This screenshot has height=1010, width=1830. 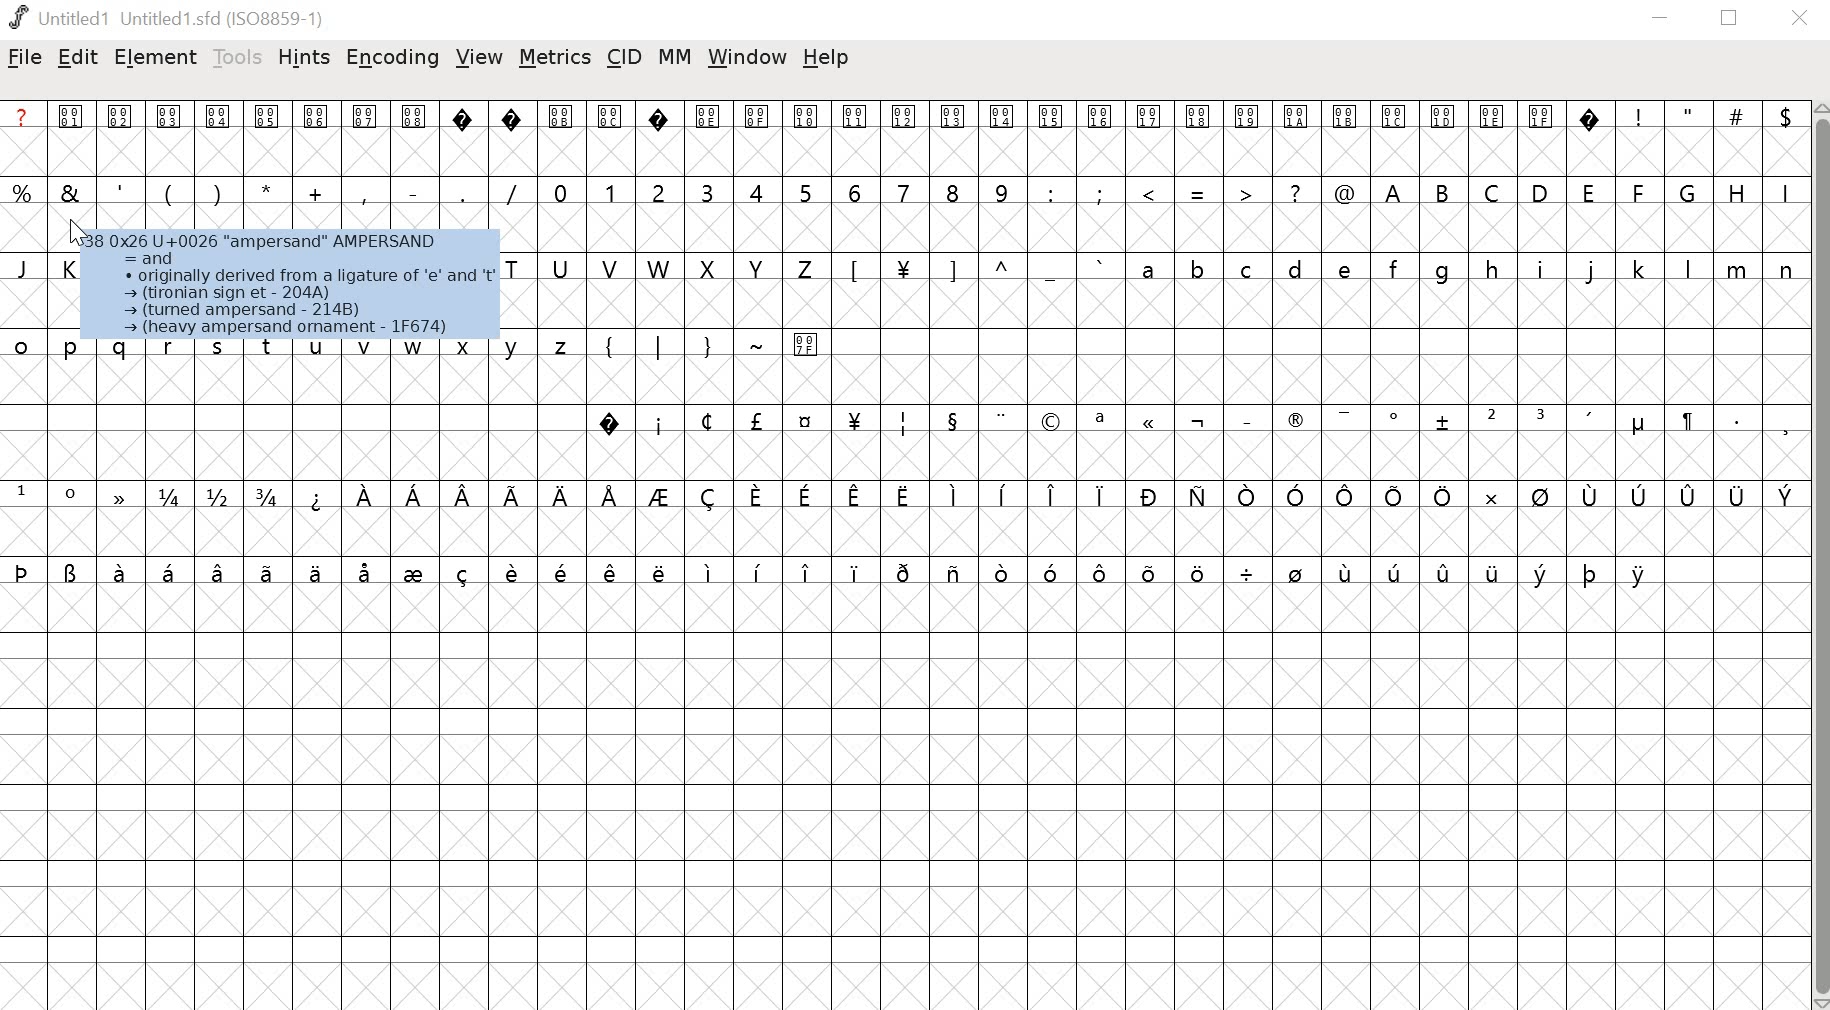 What do you see at coordinates (71, 191) in the screenshot?
I see `&` at bounding box center [71, 191].